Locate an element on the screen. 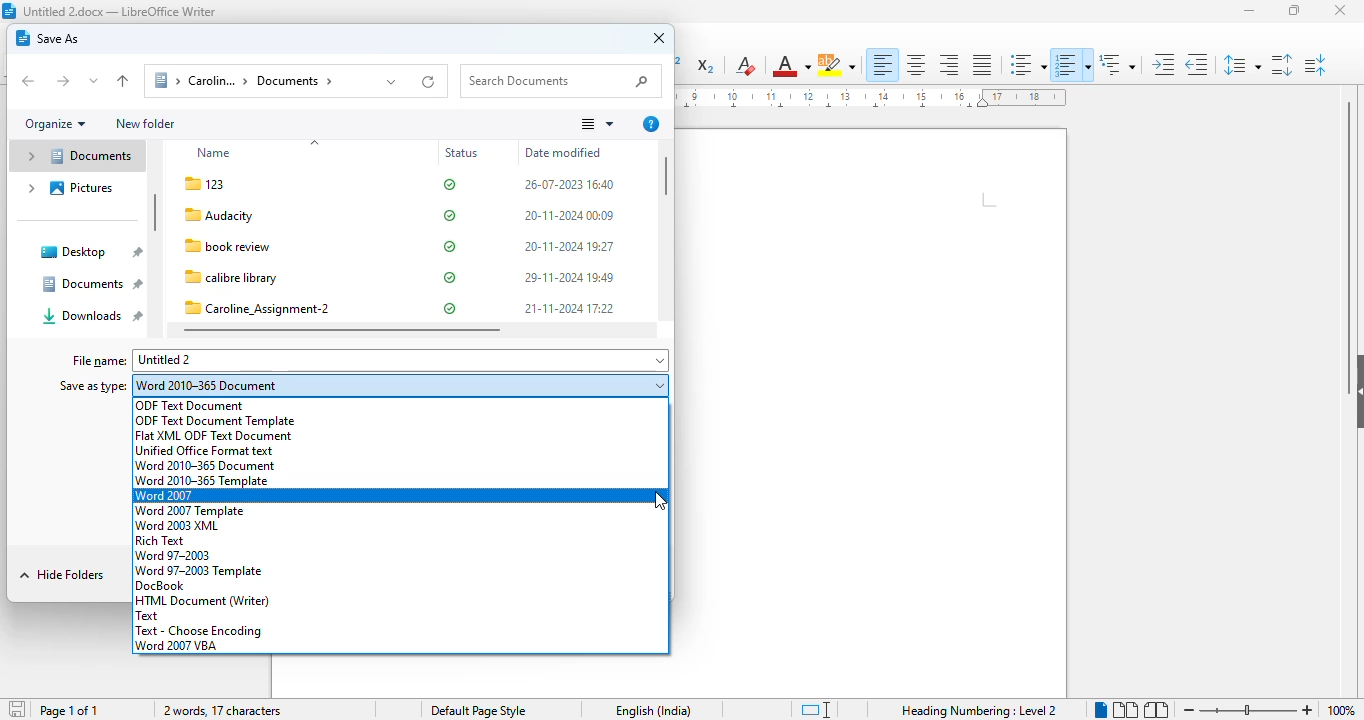 The width and height of the screenshot is (1364, 720). increase indent is located at coordinates (1164, 64).